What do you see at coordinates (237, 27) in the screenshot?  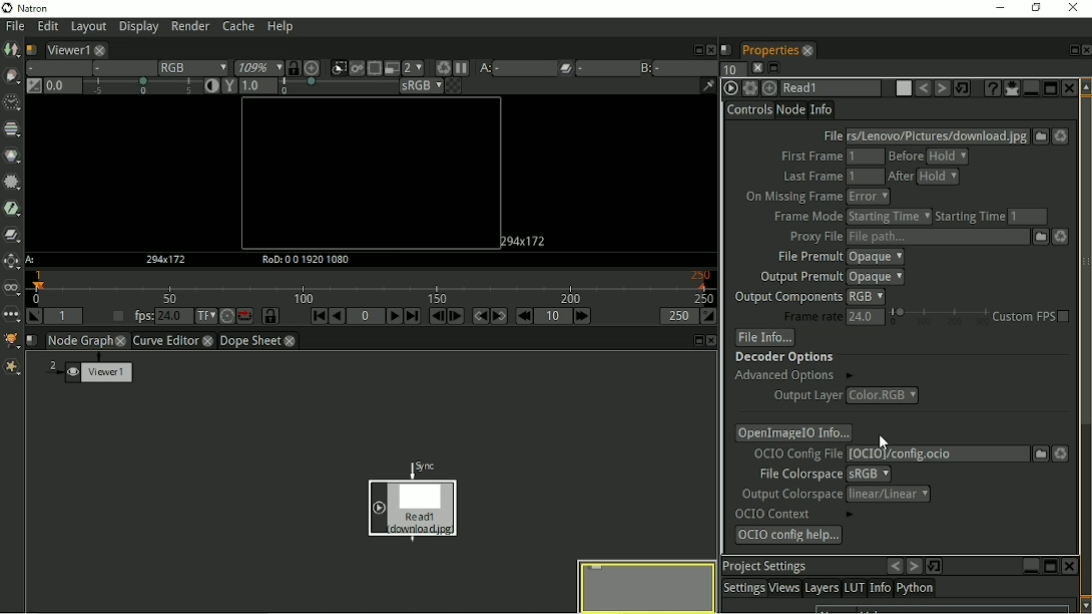 I see `Cache` at bounding box center [237, 27].